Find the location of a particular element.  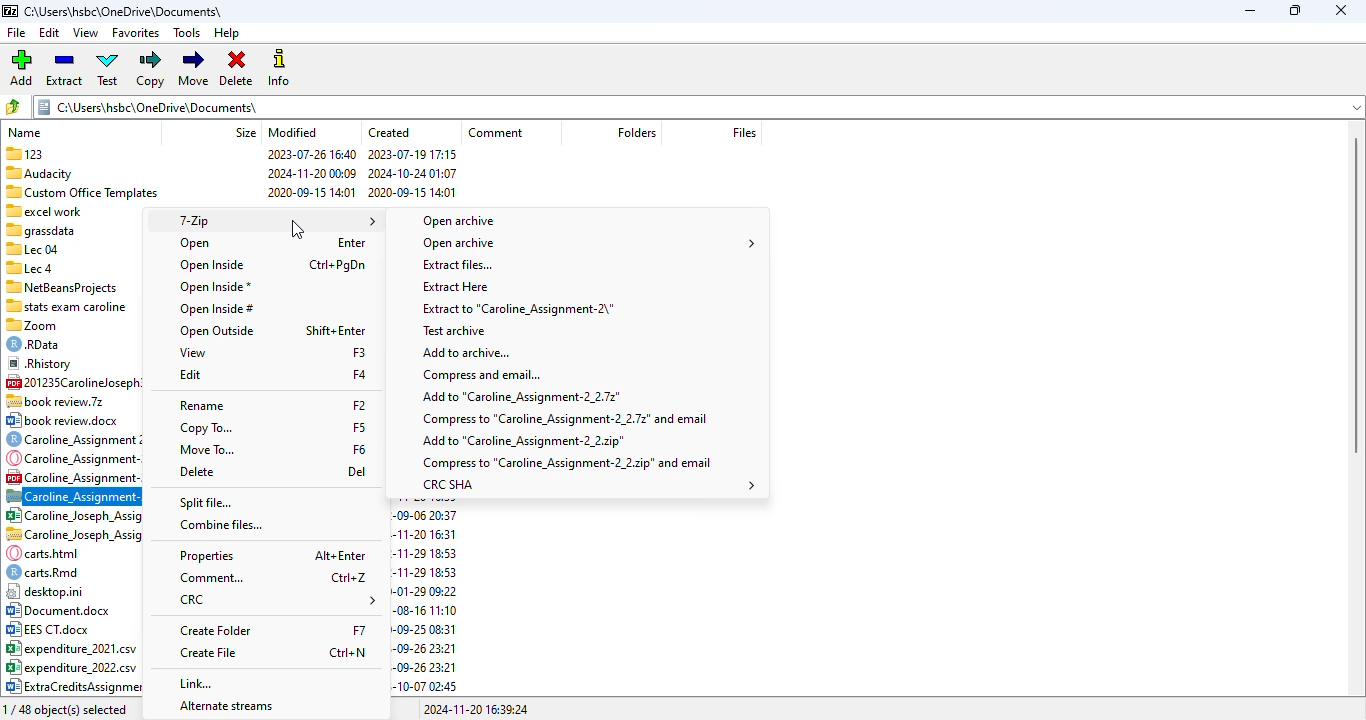

shortcut for open inside is located at coordinates (336, 265).